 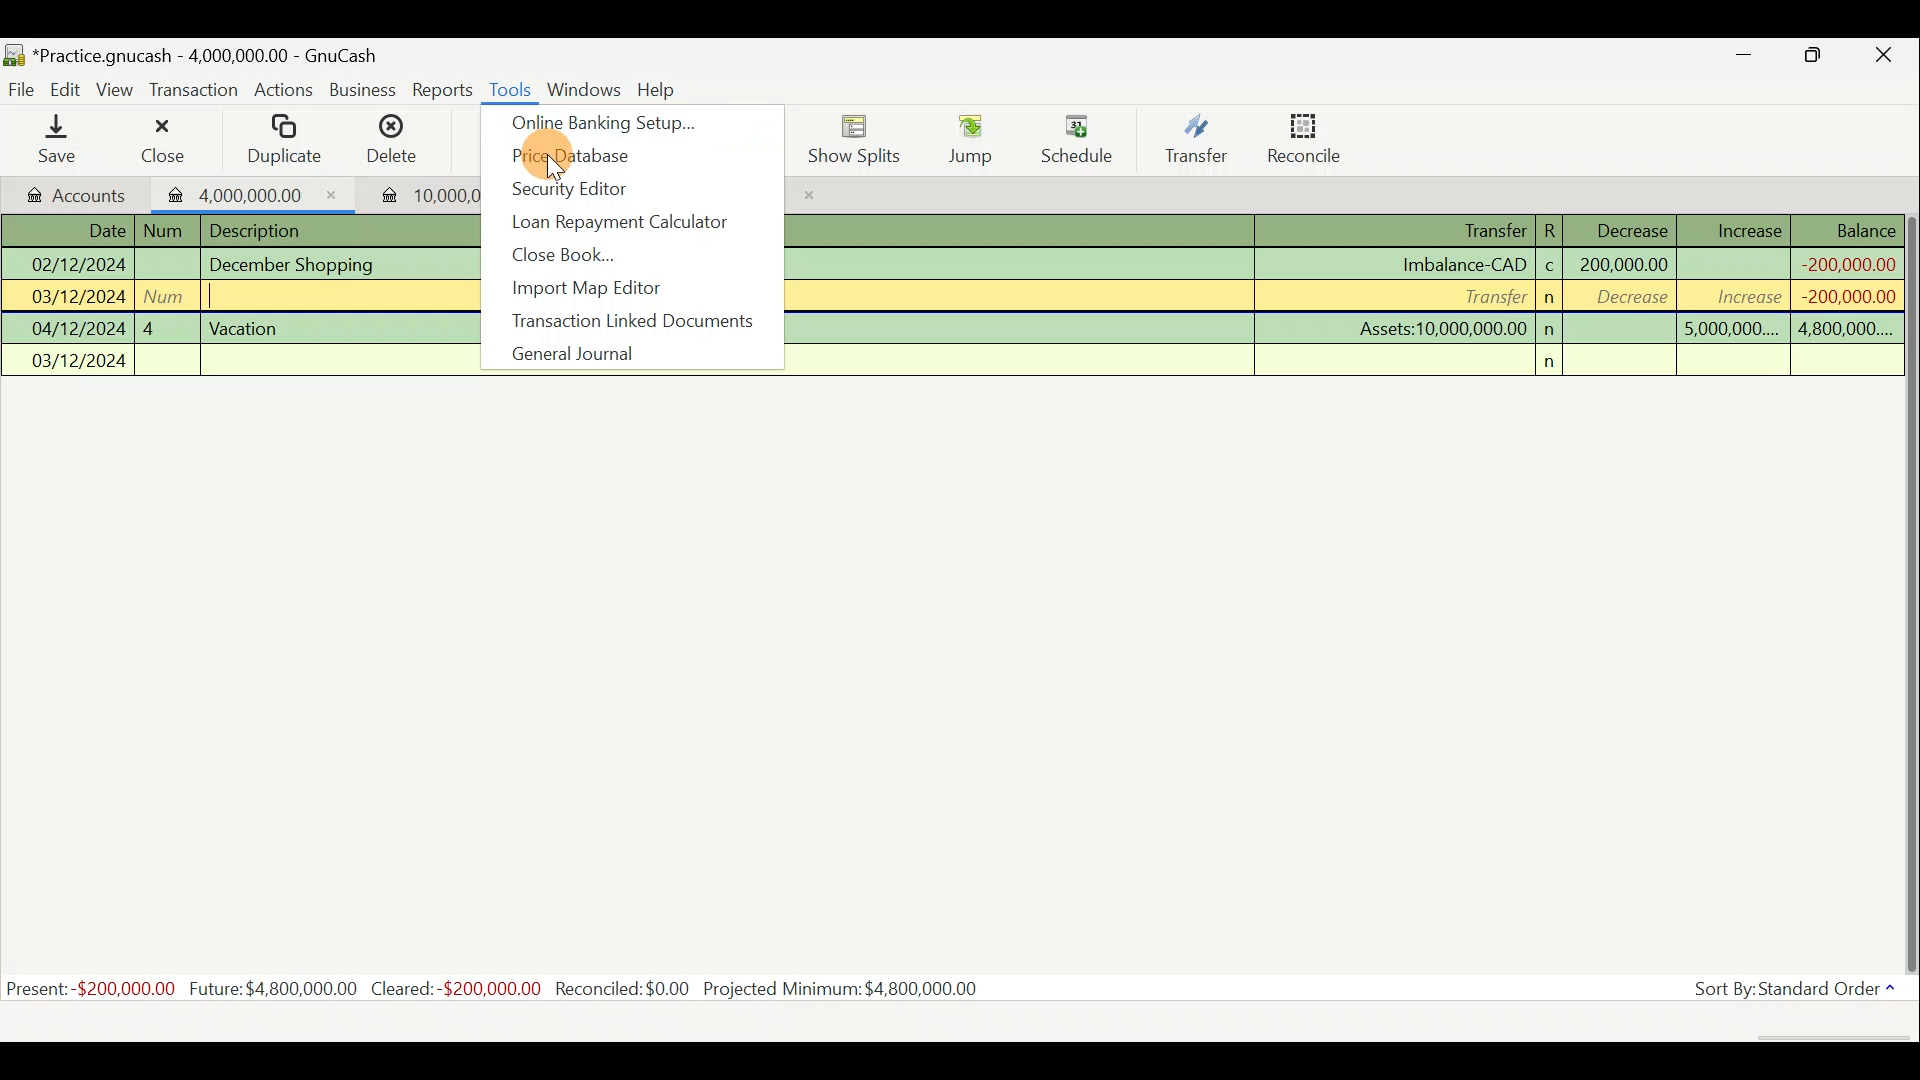 What do you see at coordinates (262, 228) in the screenshot?
I see `Description` at bounding box center [262, 228].